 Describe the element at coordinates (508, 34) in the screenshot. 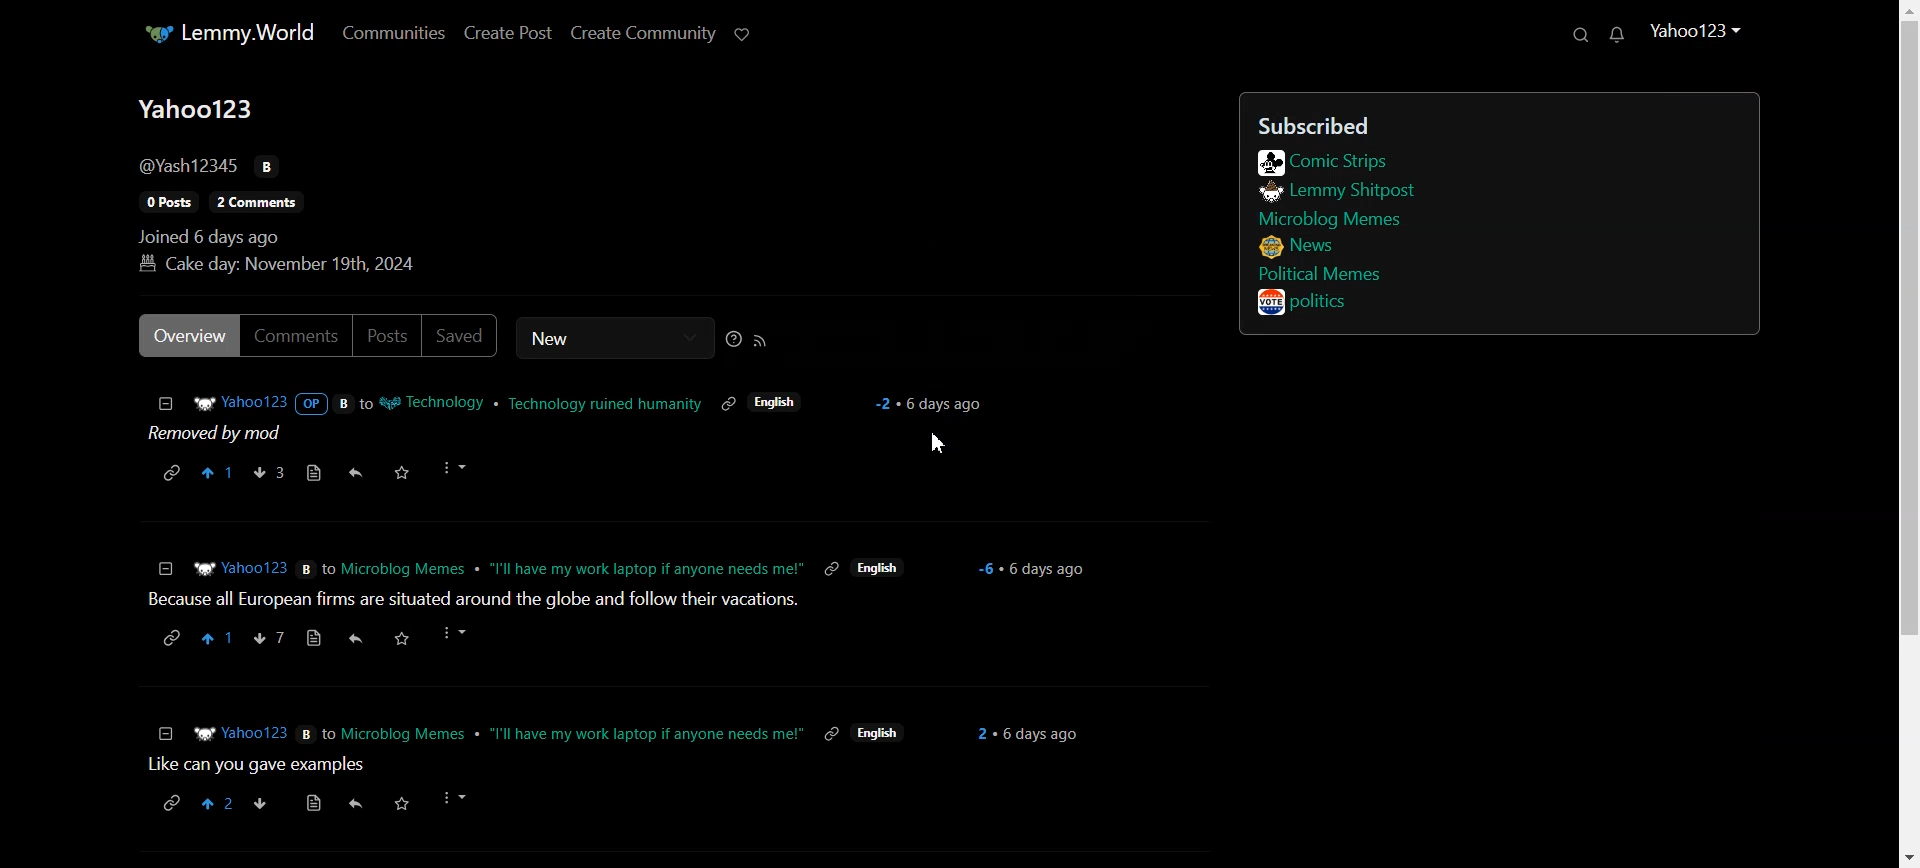

I see `Create Post` at that location.